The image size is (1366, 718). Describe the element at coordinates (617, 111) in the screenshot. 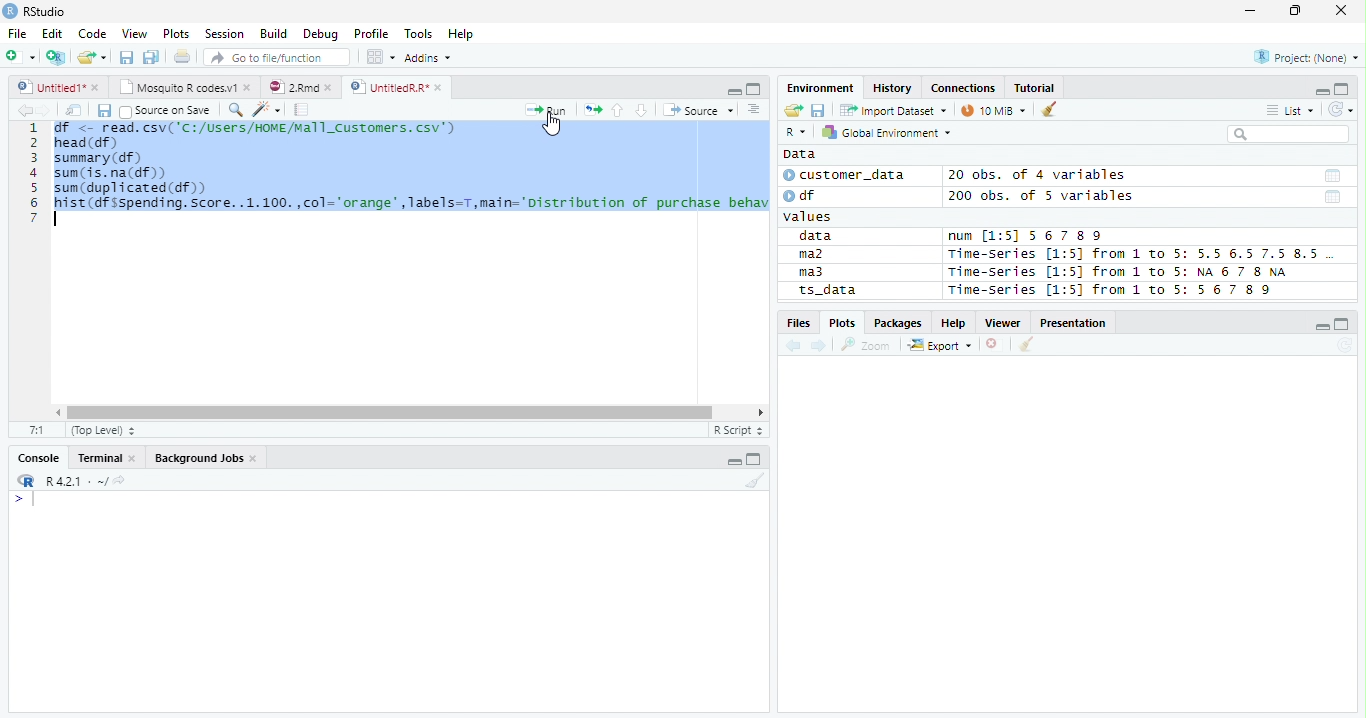

I see `Up` at that location.